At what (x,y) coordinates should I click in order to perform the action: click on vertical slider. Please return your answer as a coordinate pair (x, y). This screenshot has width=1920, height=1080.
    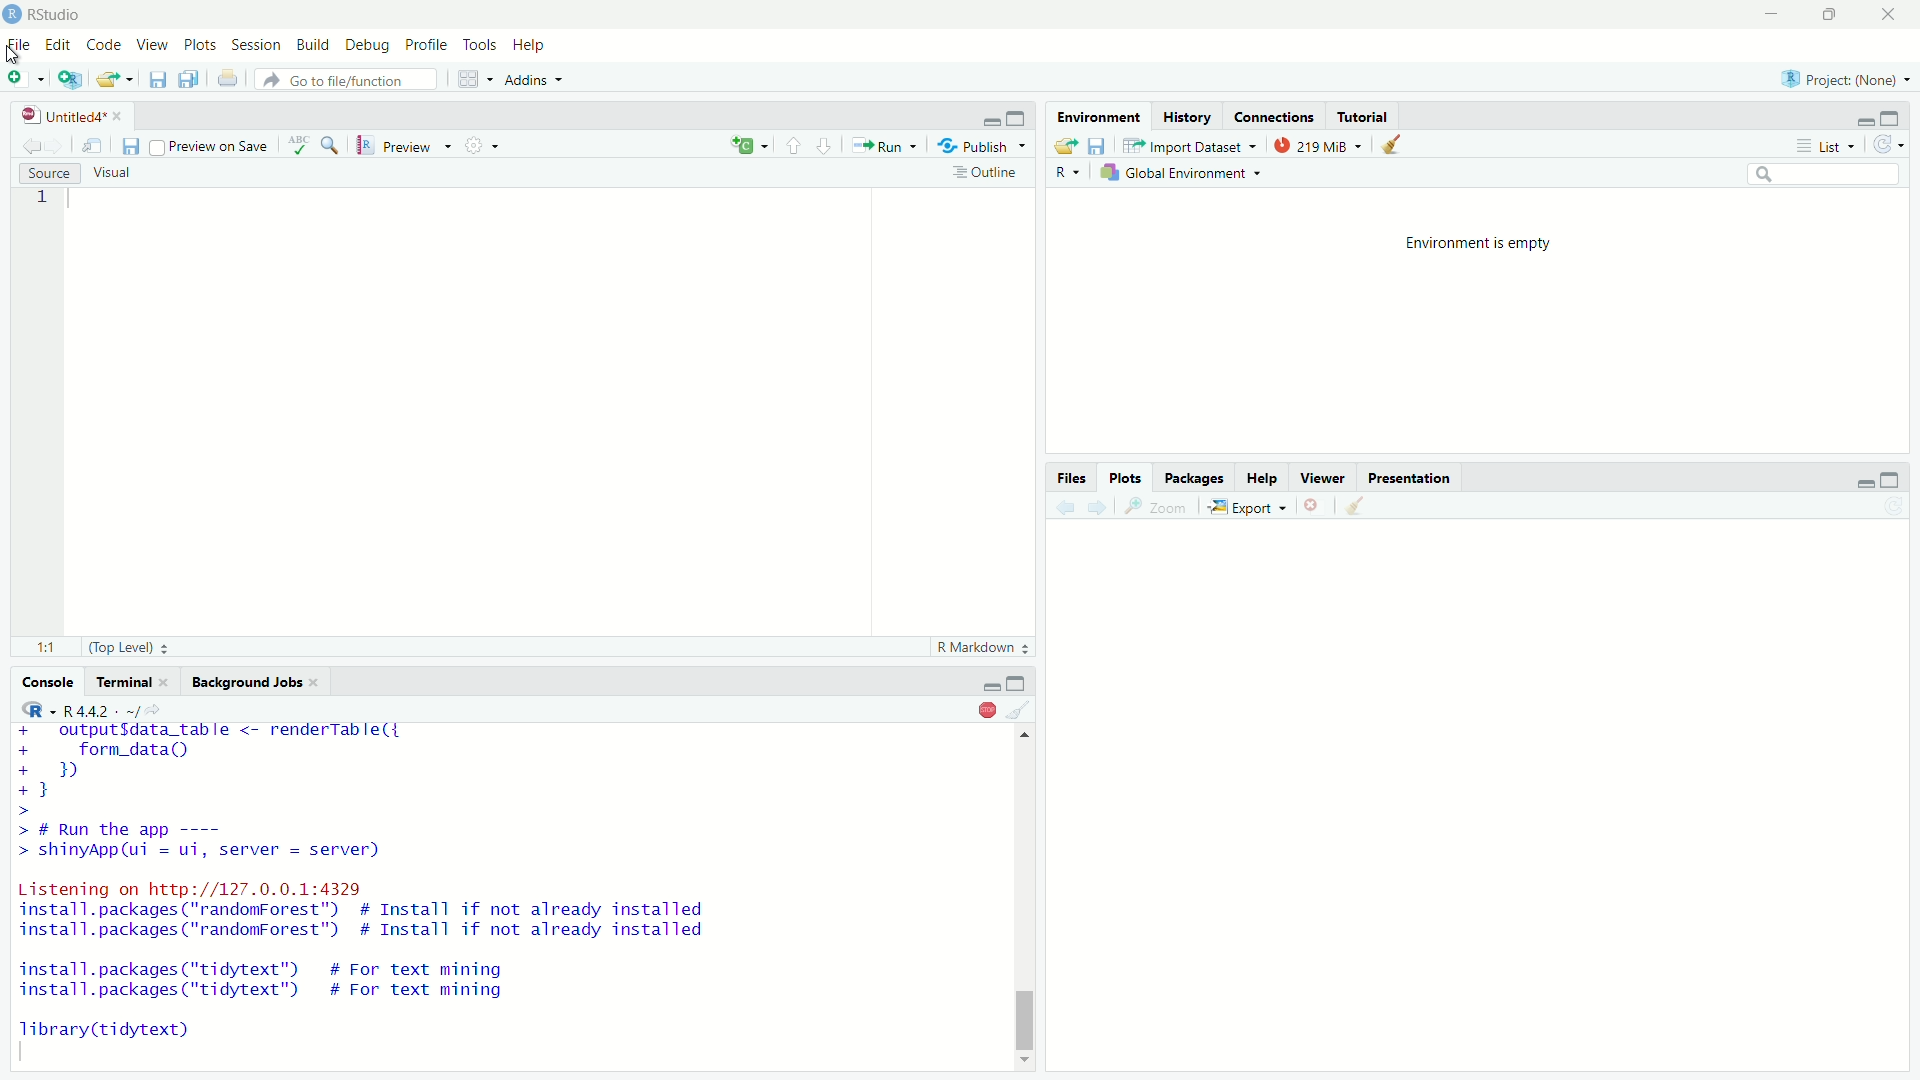
    Looking at the image, I should click on (1027, 1013).